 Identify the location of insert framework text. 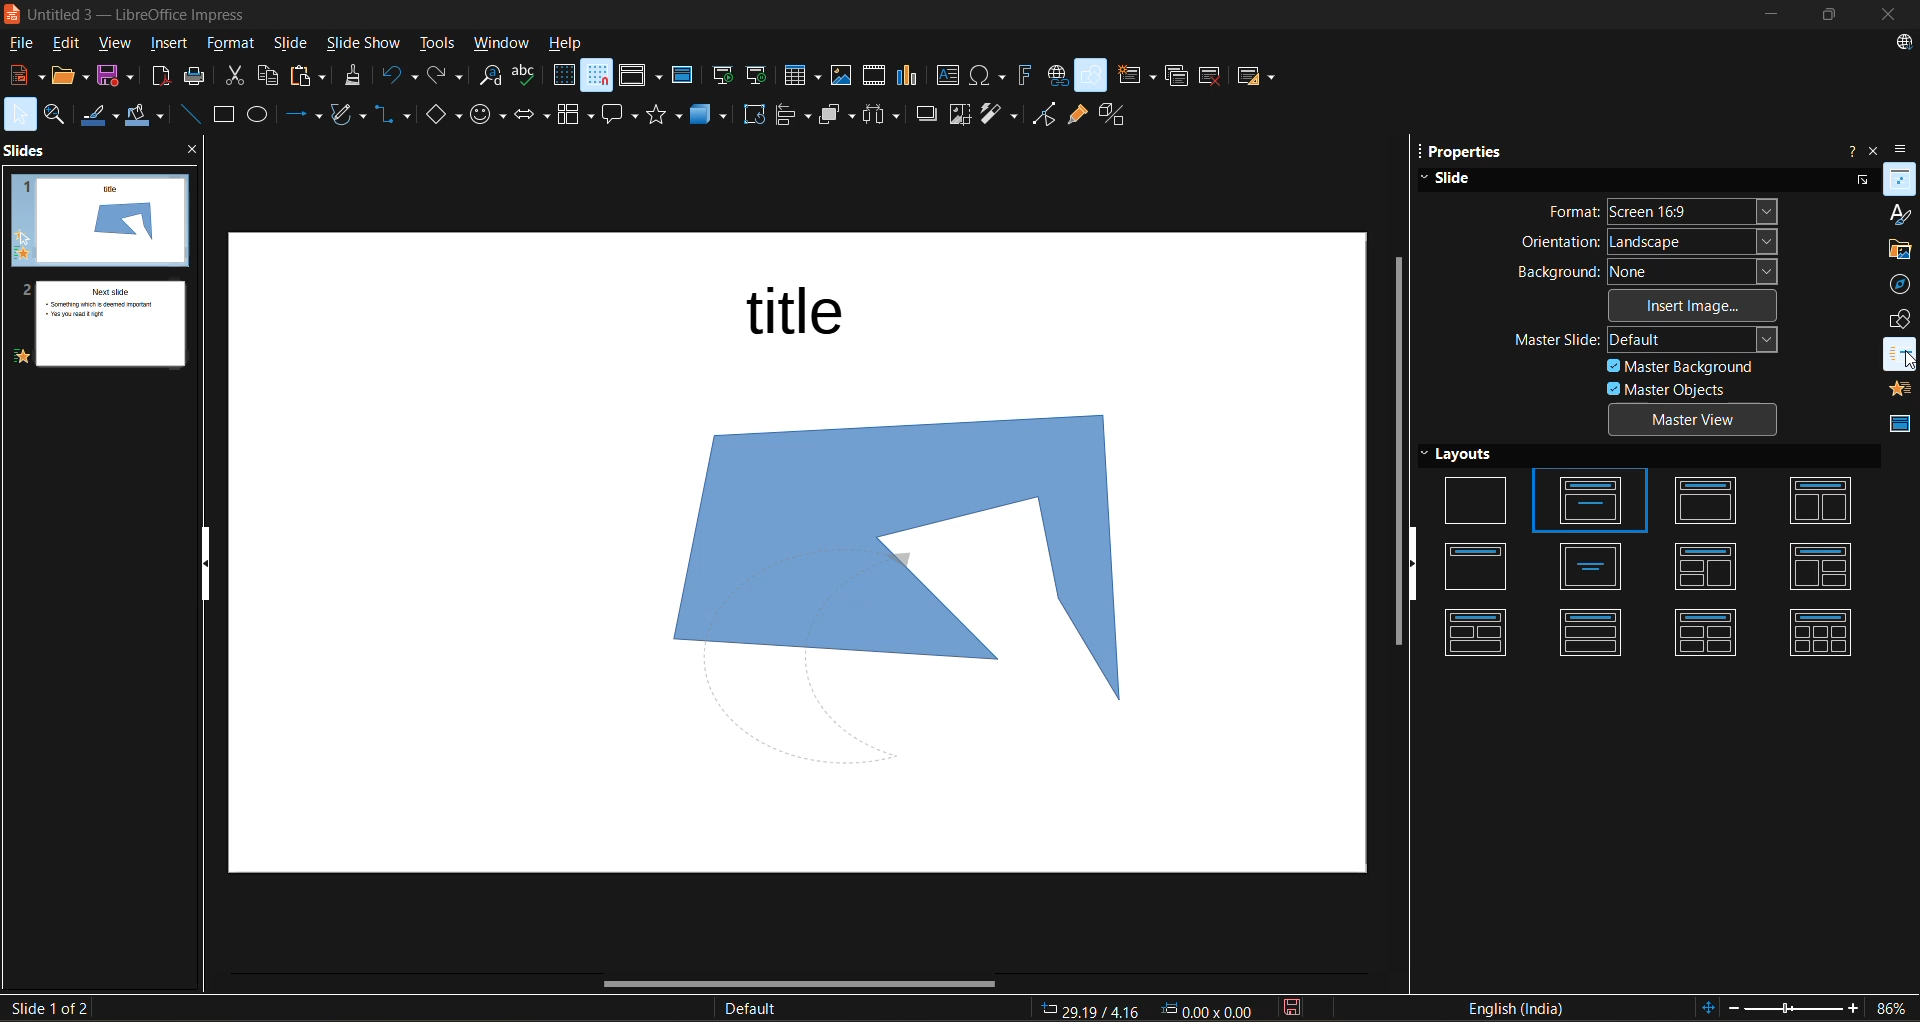
(1027, 77).